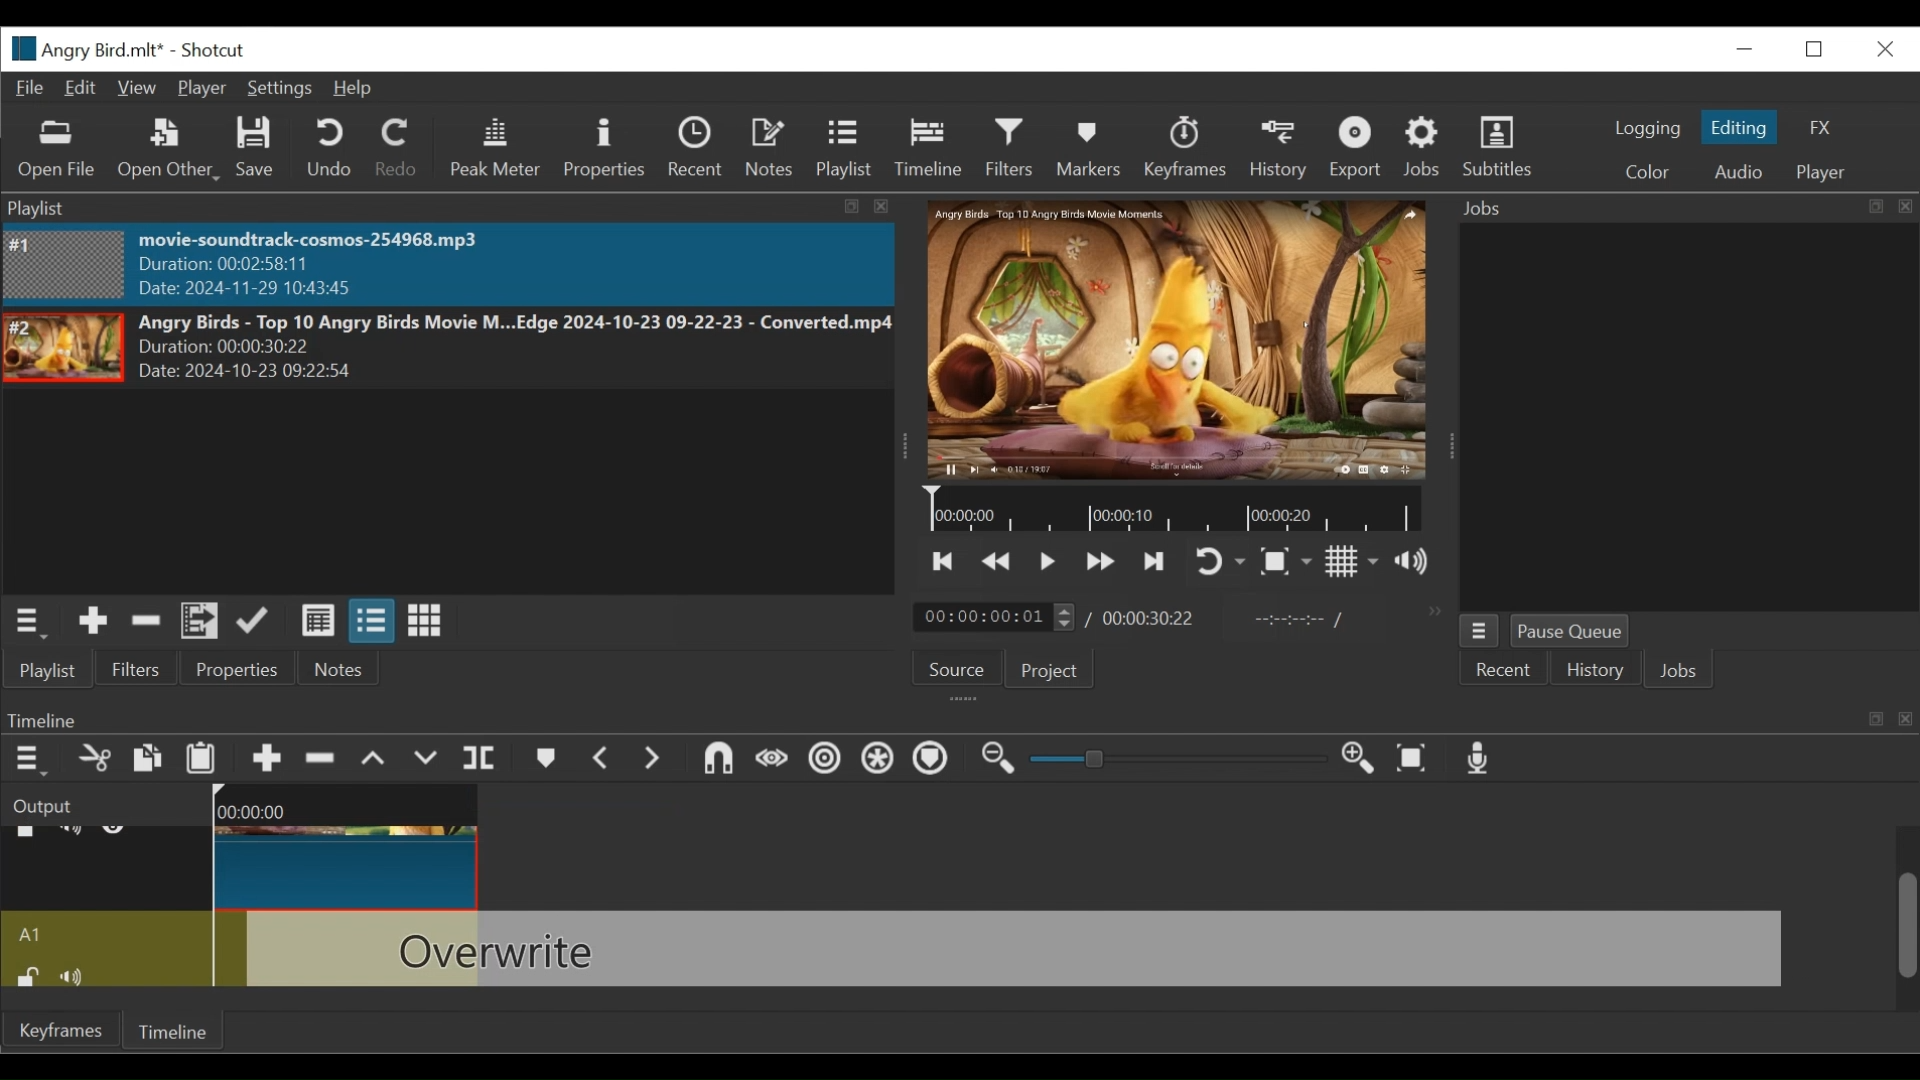  Describe the element at coordinates (1594, 670) in the screenshot. I see `History` at that location.